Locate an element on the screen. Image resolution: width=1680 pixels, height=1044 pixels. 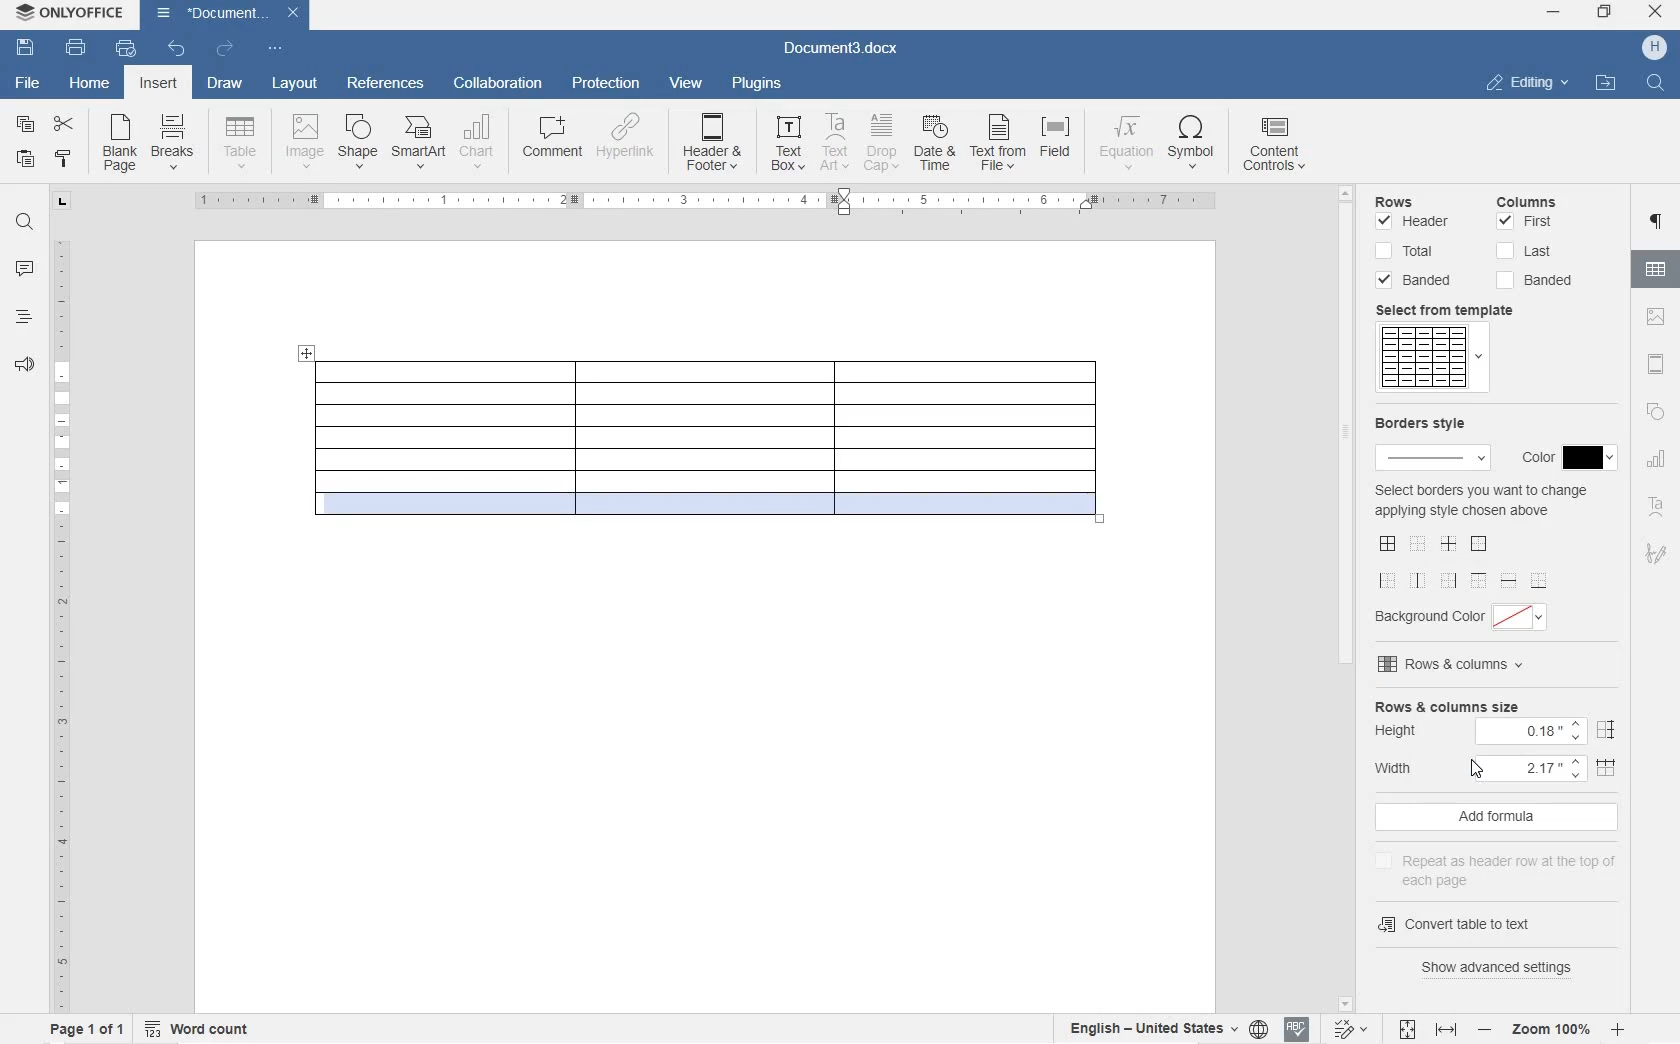
RESTORE is located at coordinates (1606, 14).